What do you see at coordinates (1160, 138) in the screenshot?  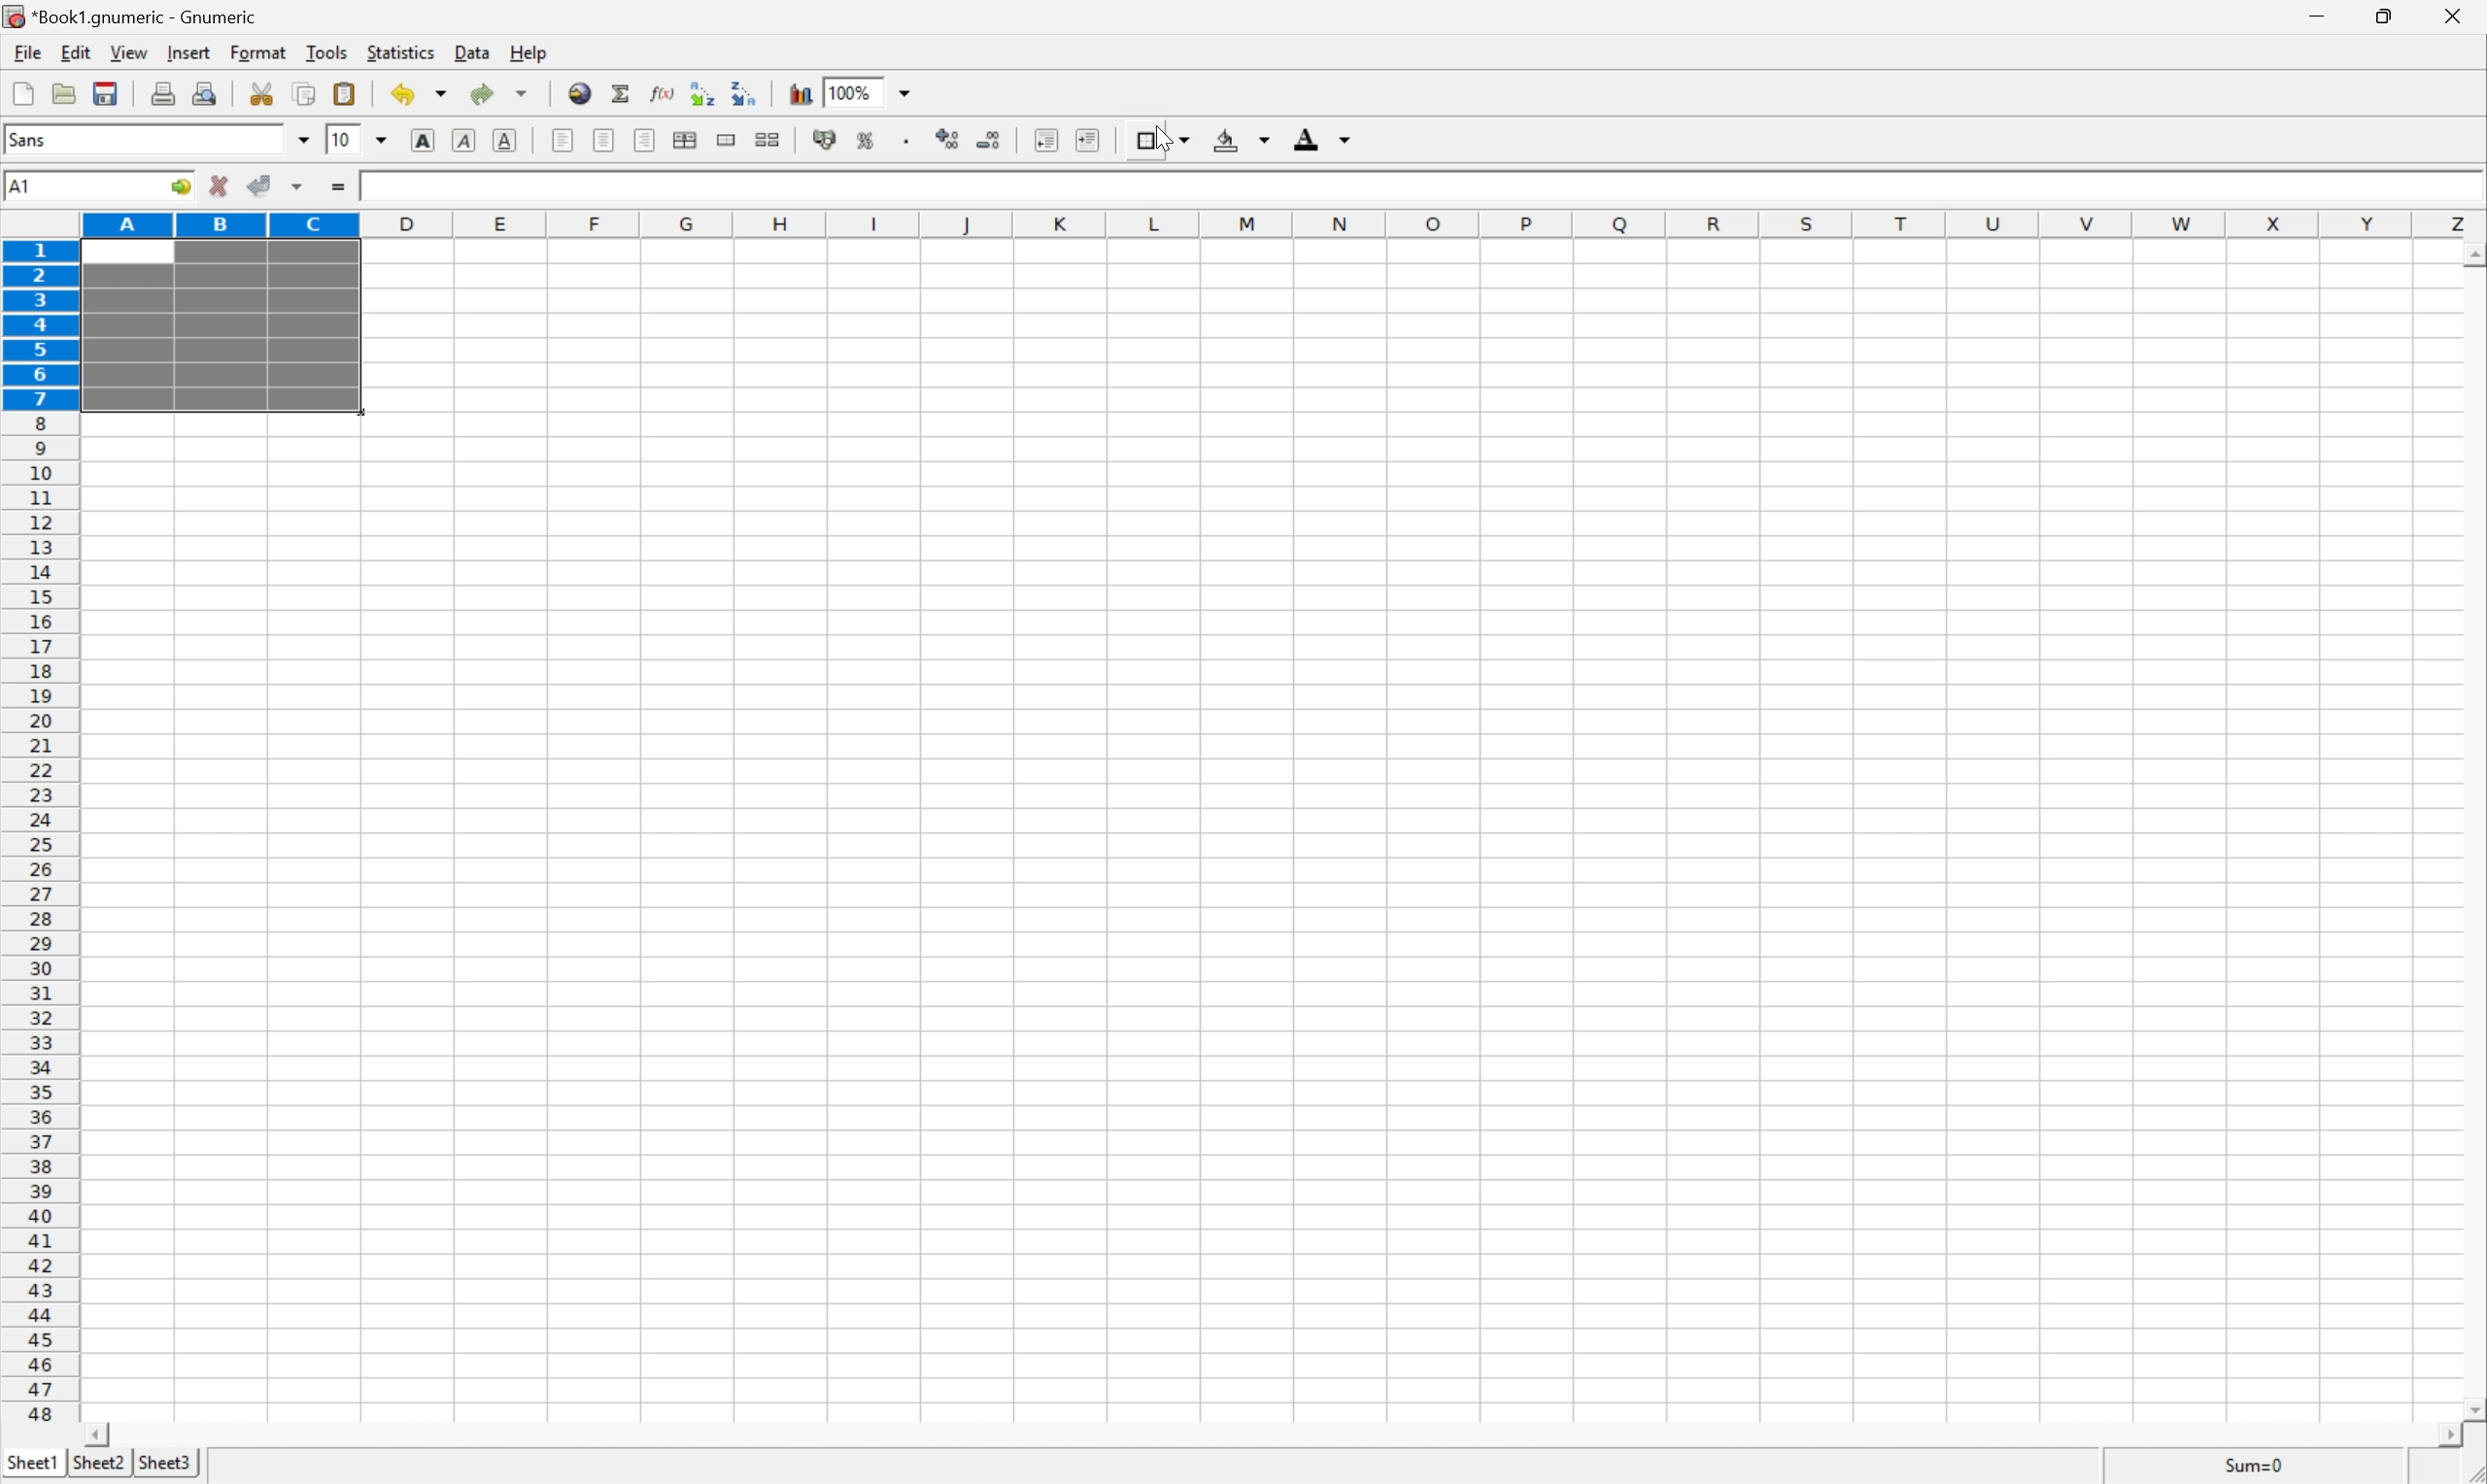 I see `borders` at bounding box center [1160, 138].